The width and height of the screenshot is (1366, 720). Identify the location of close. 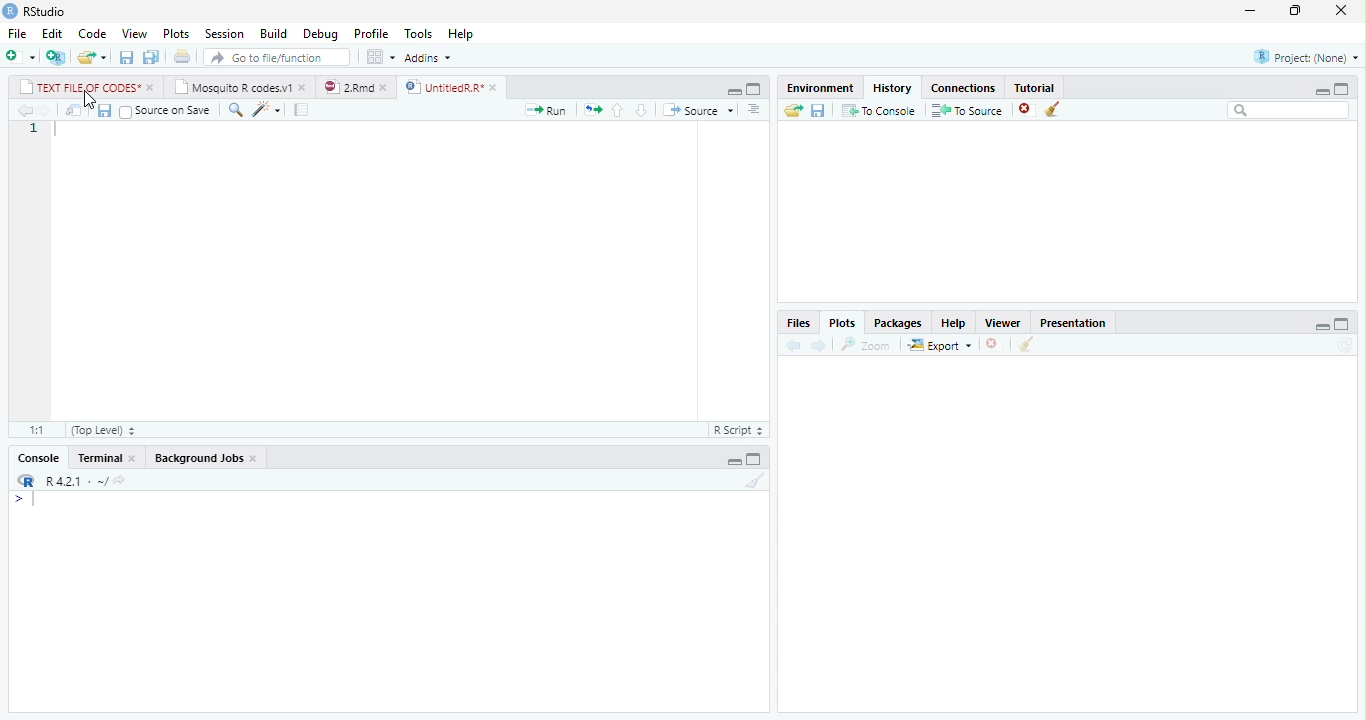
(134, 459).